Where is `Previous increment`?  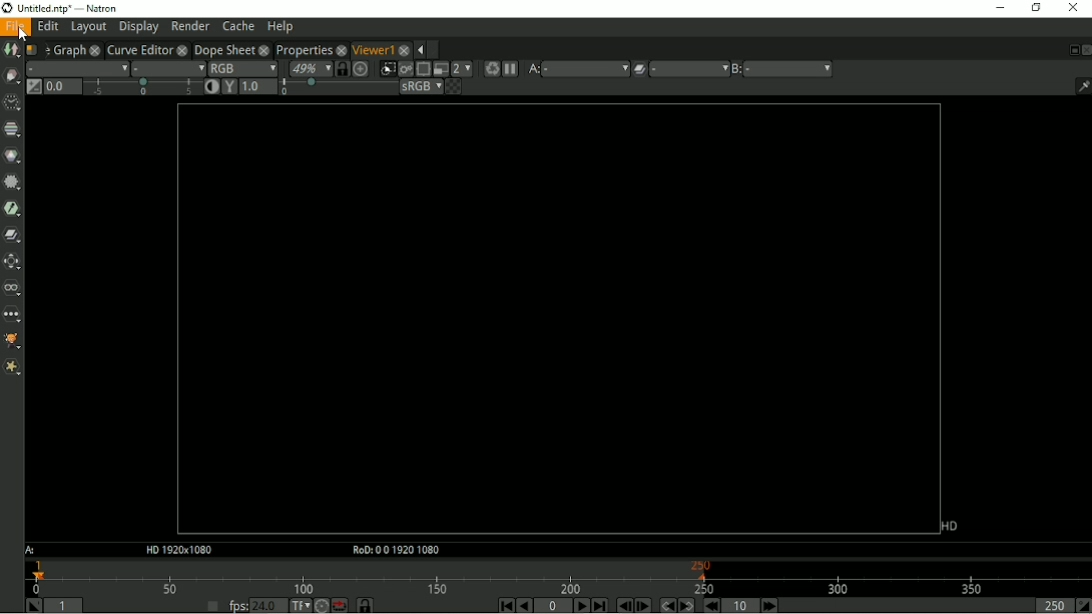 Previous increment is located at coordinates (710, 605).